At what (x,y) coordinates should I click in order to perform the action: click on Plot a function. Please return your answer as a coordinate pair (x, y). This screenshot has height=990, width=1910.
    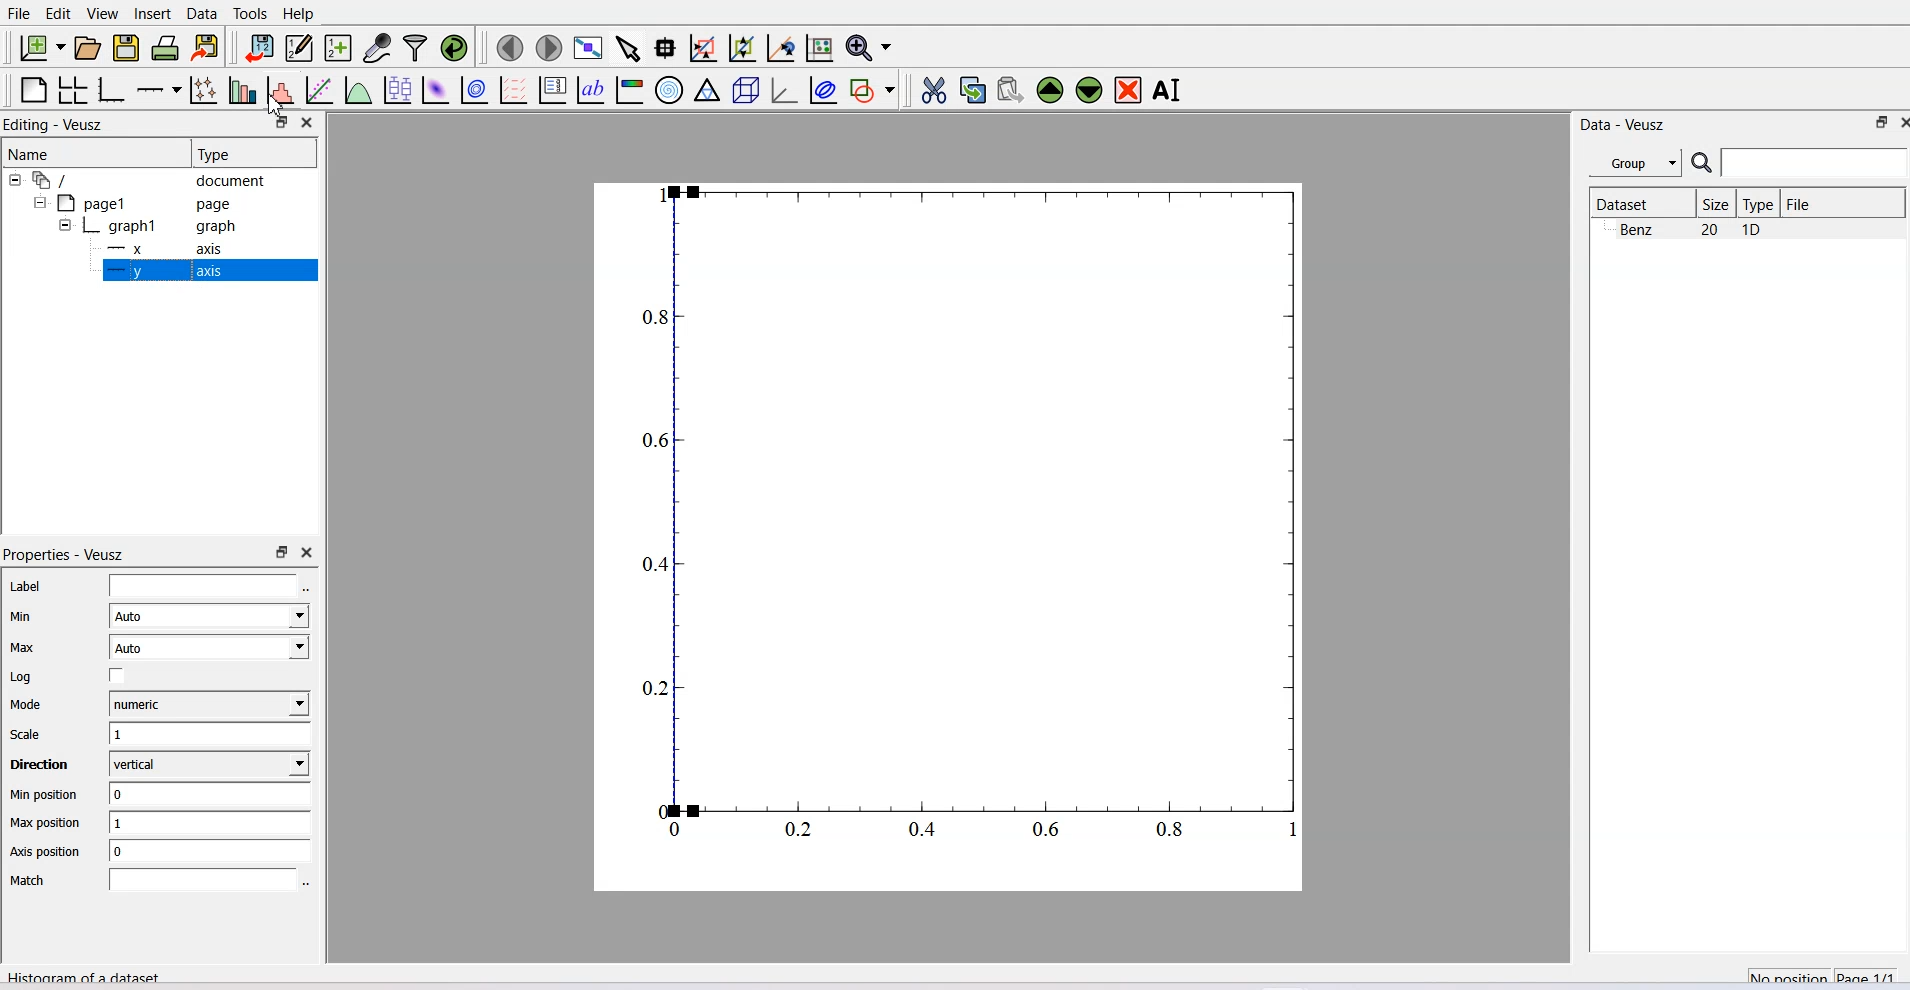
    Looking at the image, I should click on (360, 89).